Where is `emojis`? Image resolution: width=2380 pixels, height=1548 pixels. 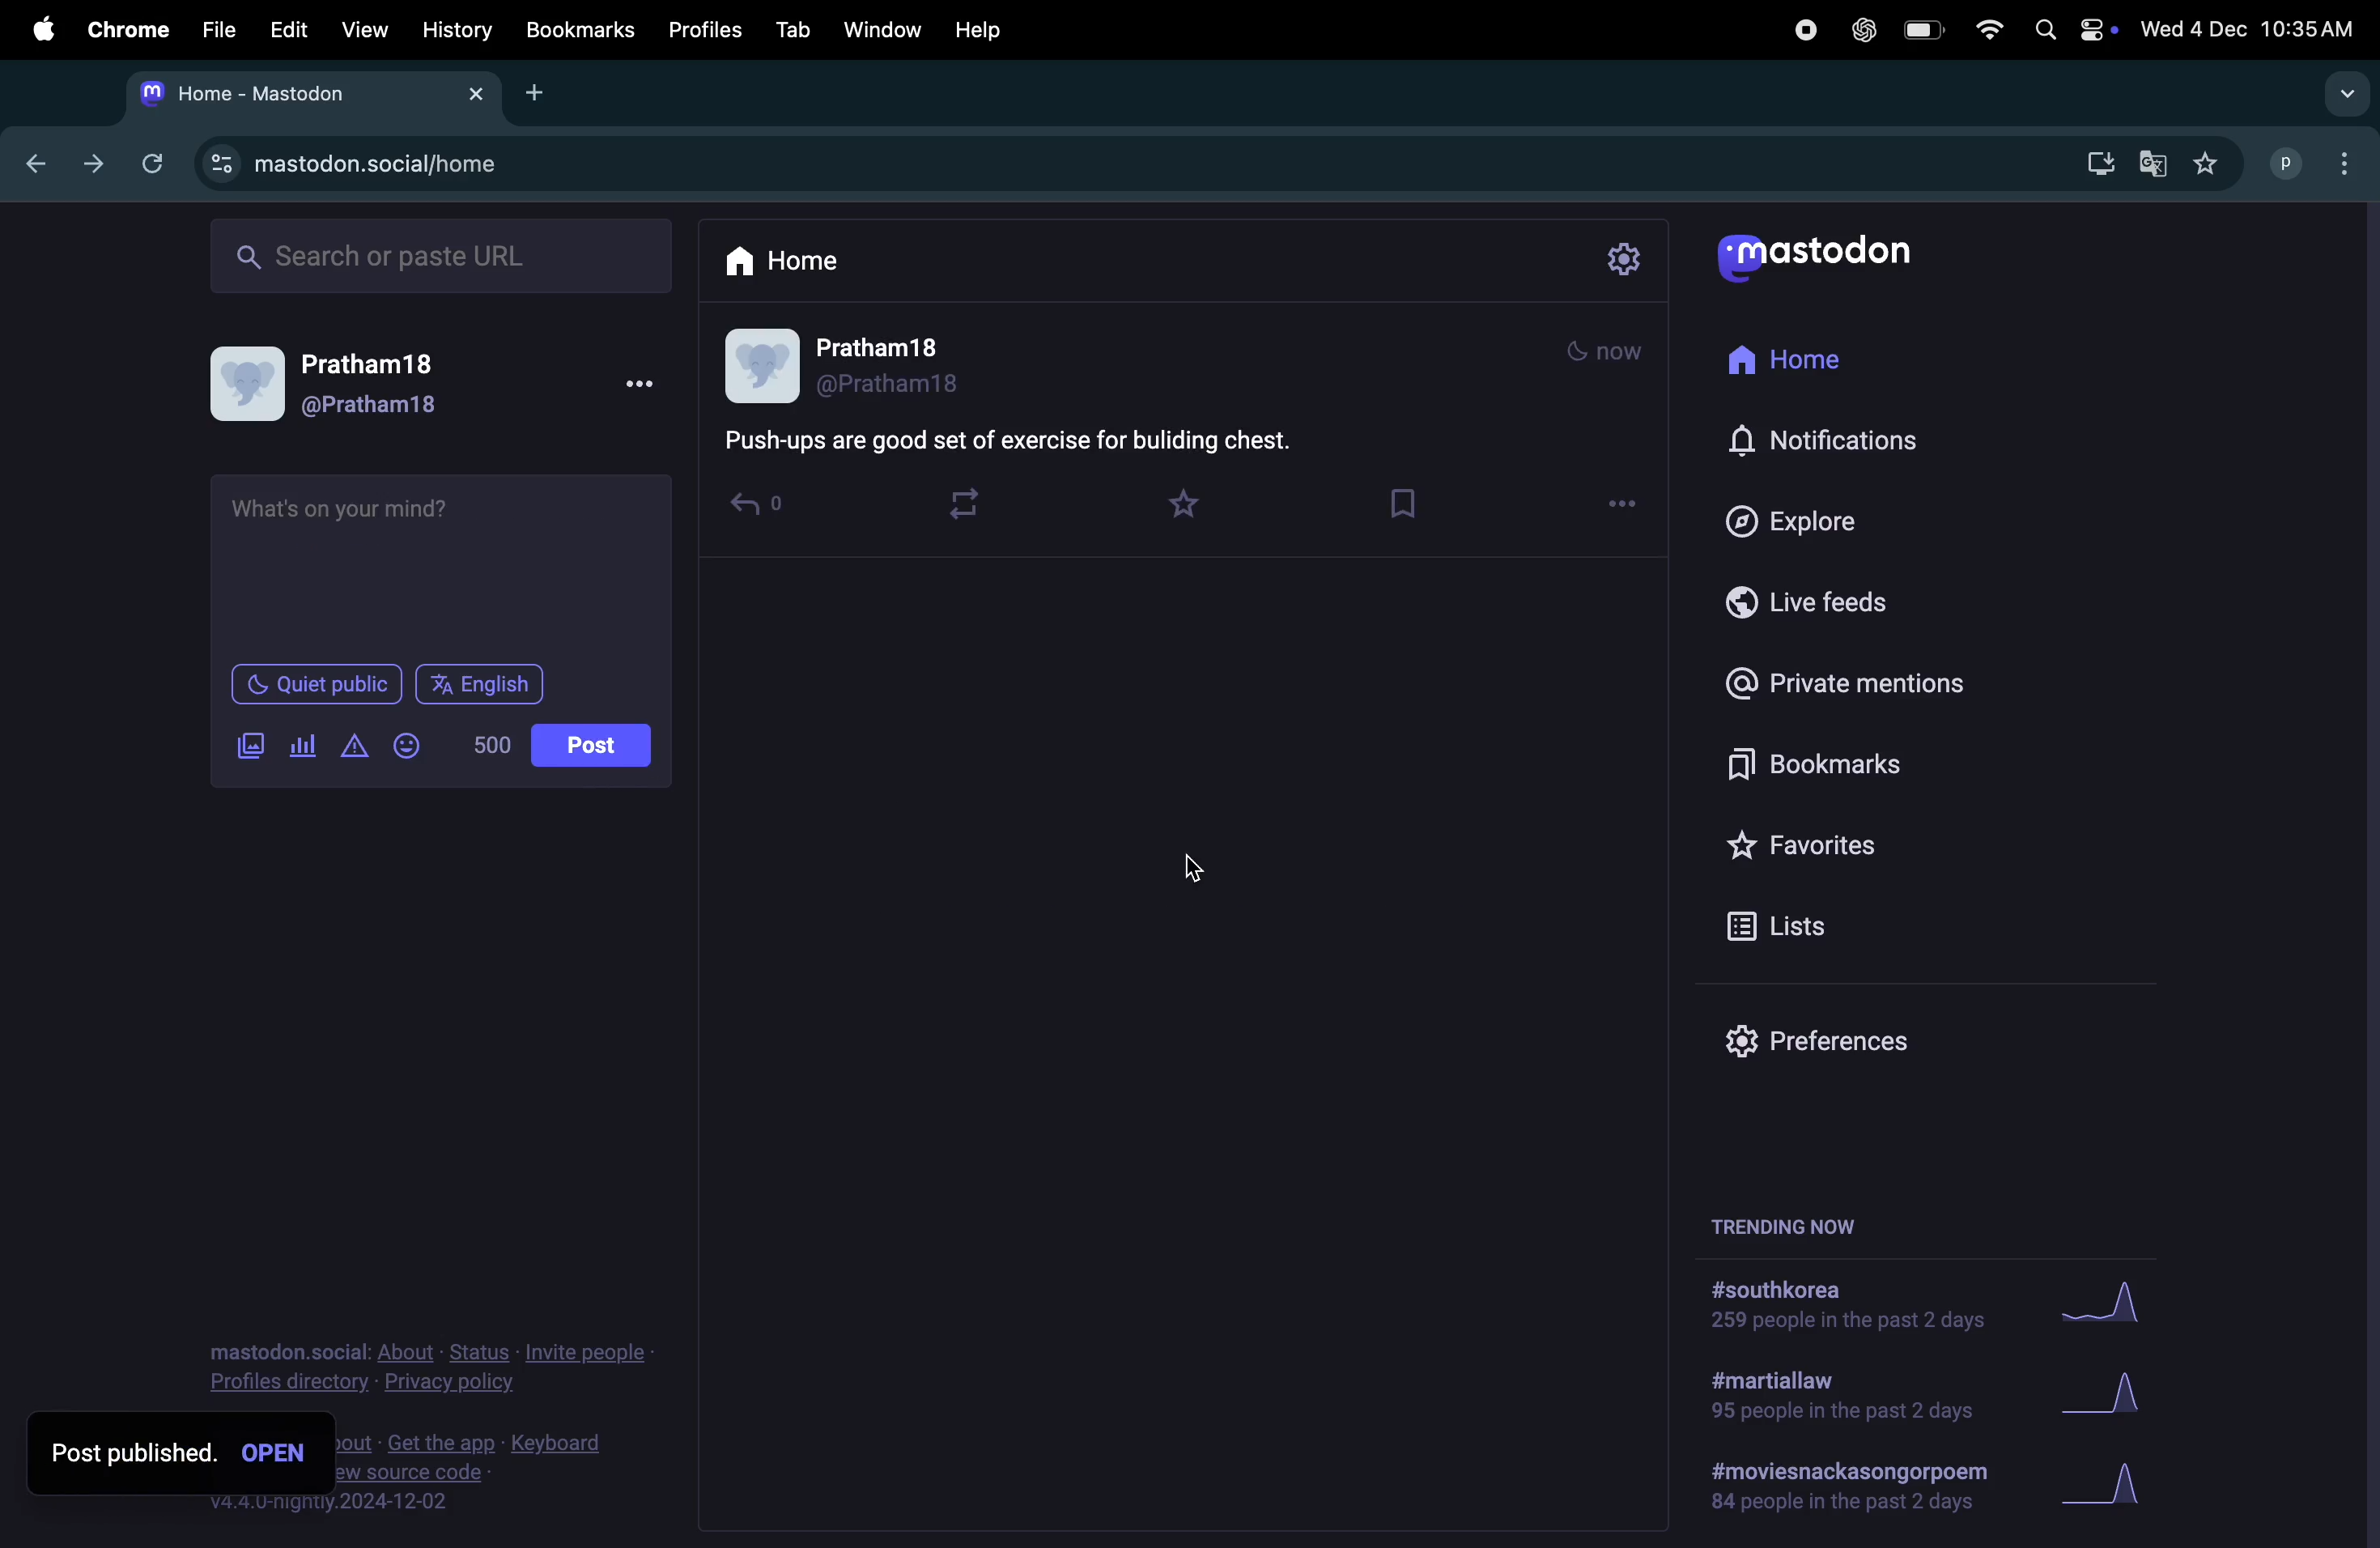
emojis is located at coordinates (411, 744).